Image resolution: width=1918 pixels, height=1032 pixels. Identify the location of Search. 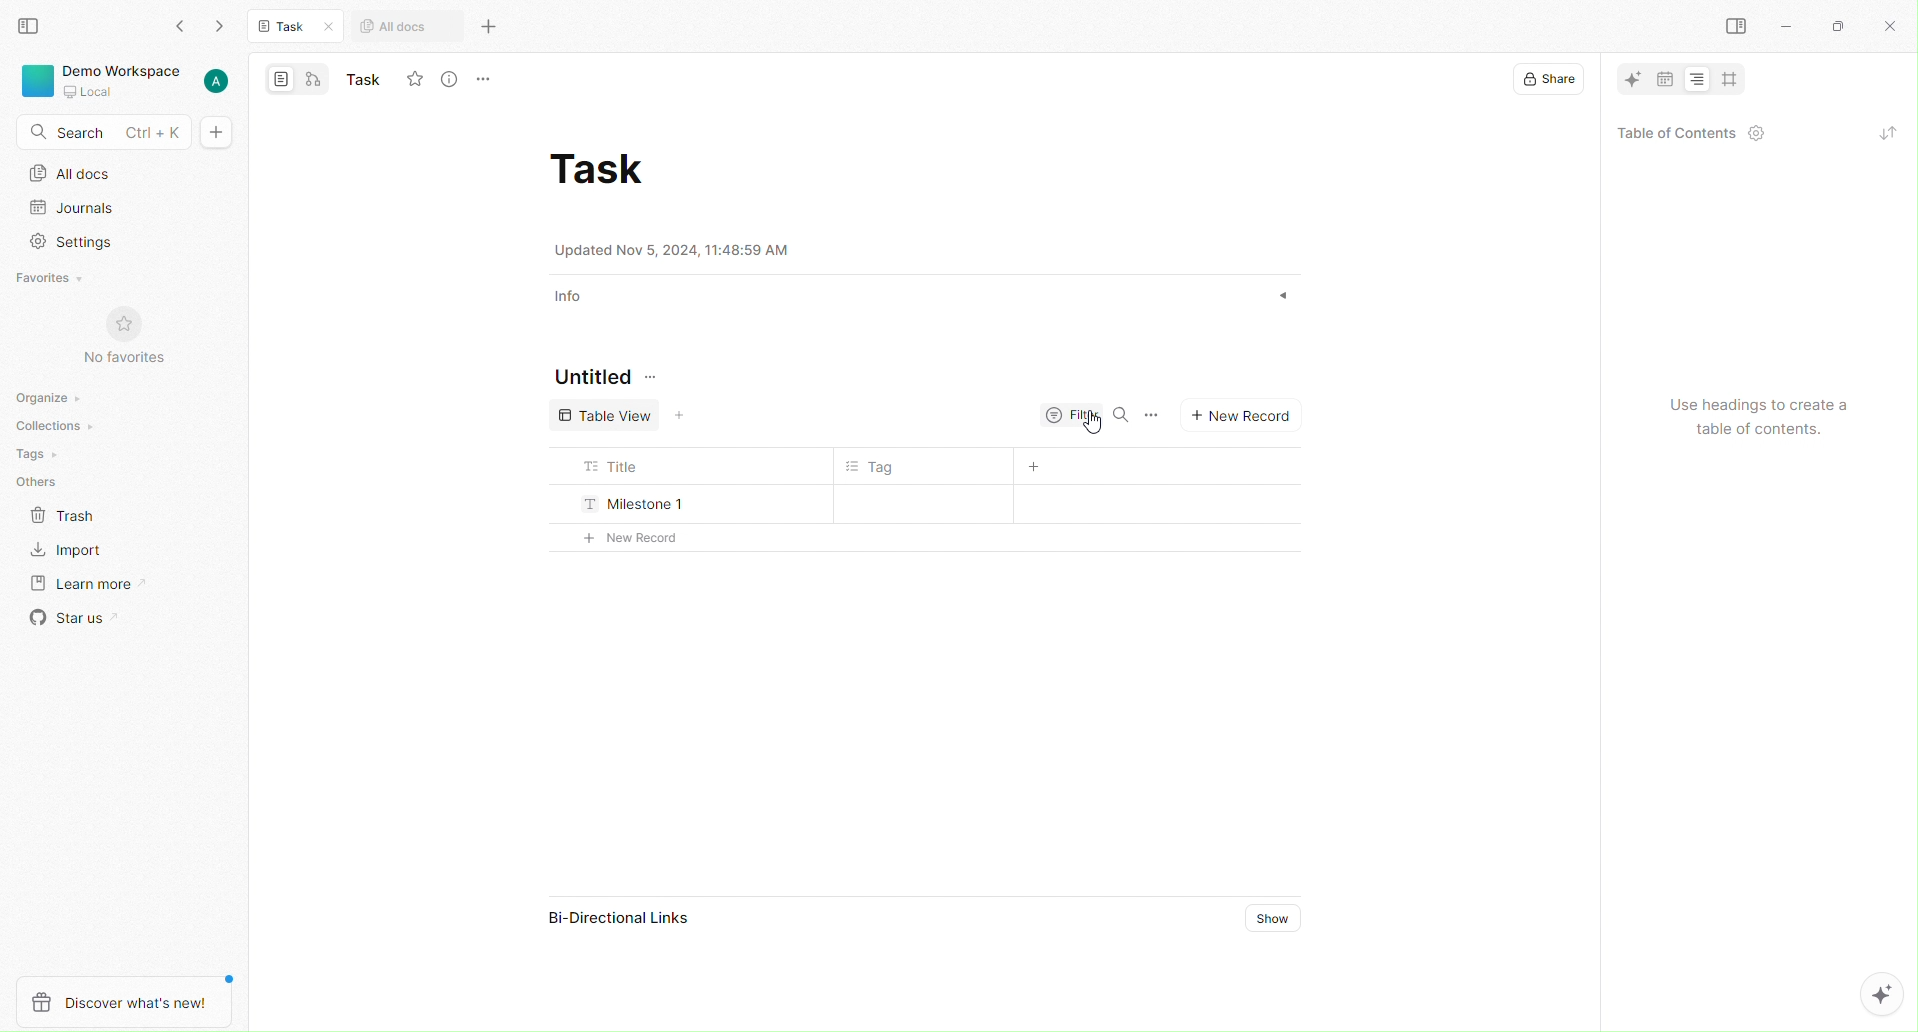
(1128, 418).